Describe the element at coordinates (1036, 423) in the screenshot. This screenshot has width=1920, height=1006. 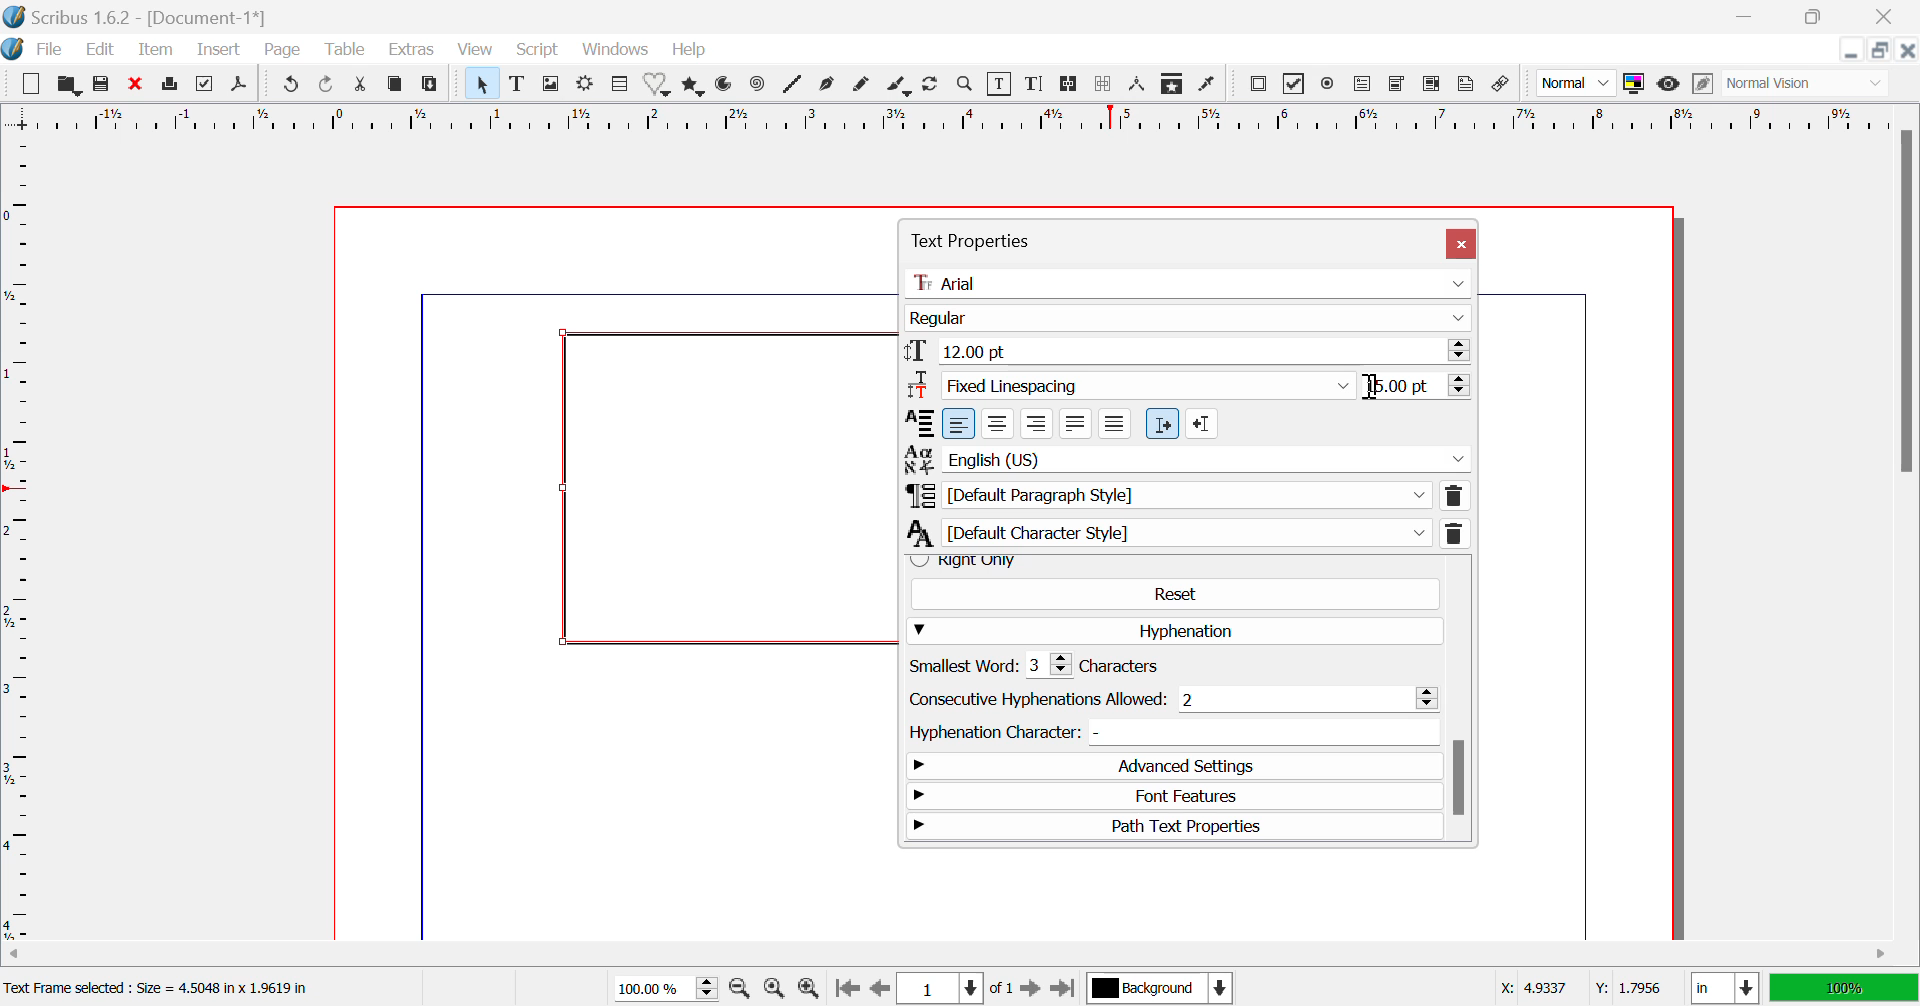
I see `Right align` at that location.